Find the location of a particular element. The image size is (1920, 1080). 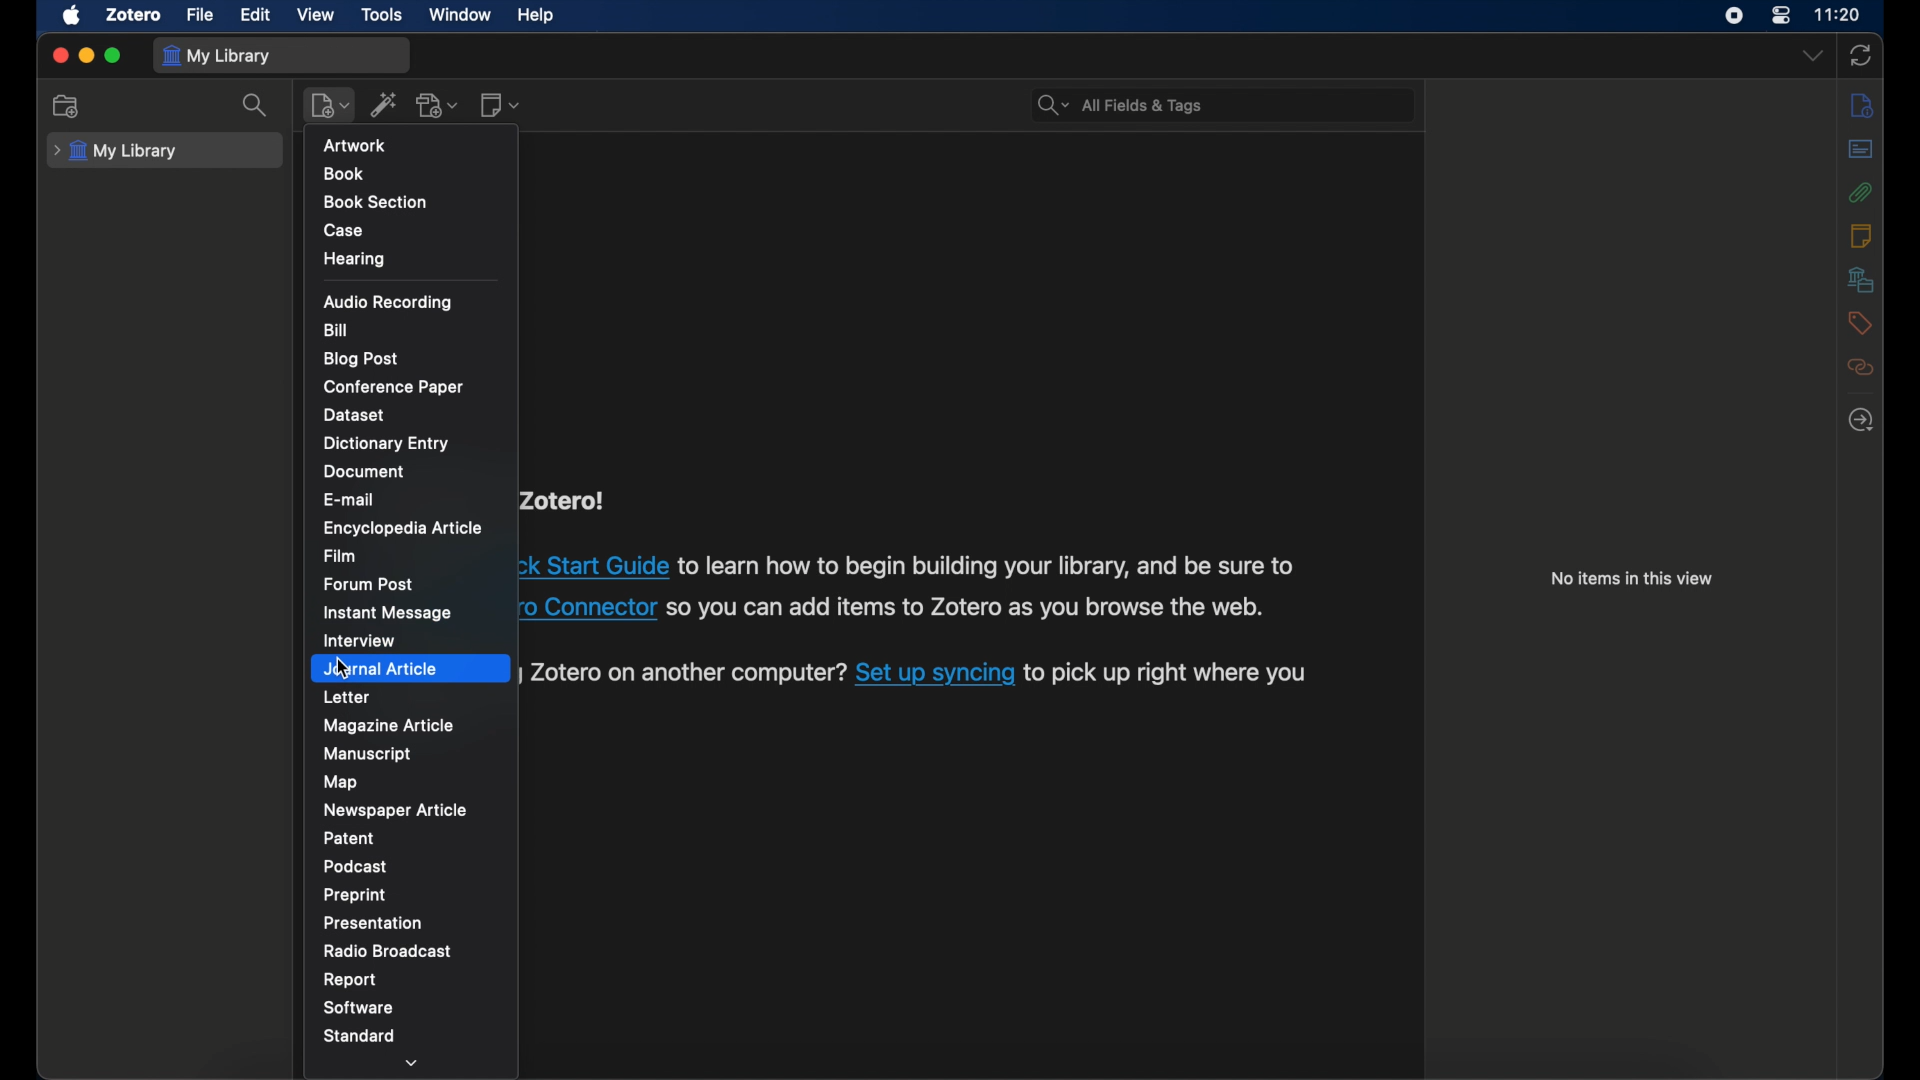

tool tip is located at coordinates (368, 152).